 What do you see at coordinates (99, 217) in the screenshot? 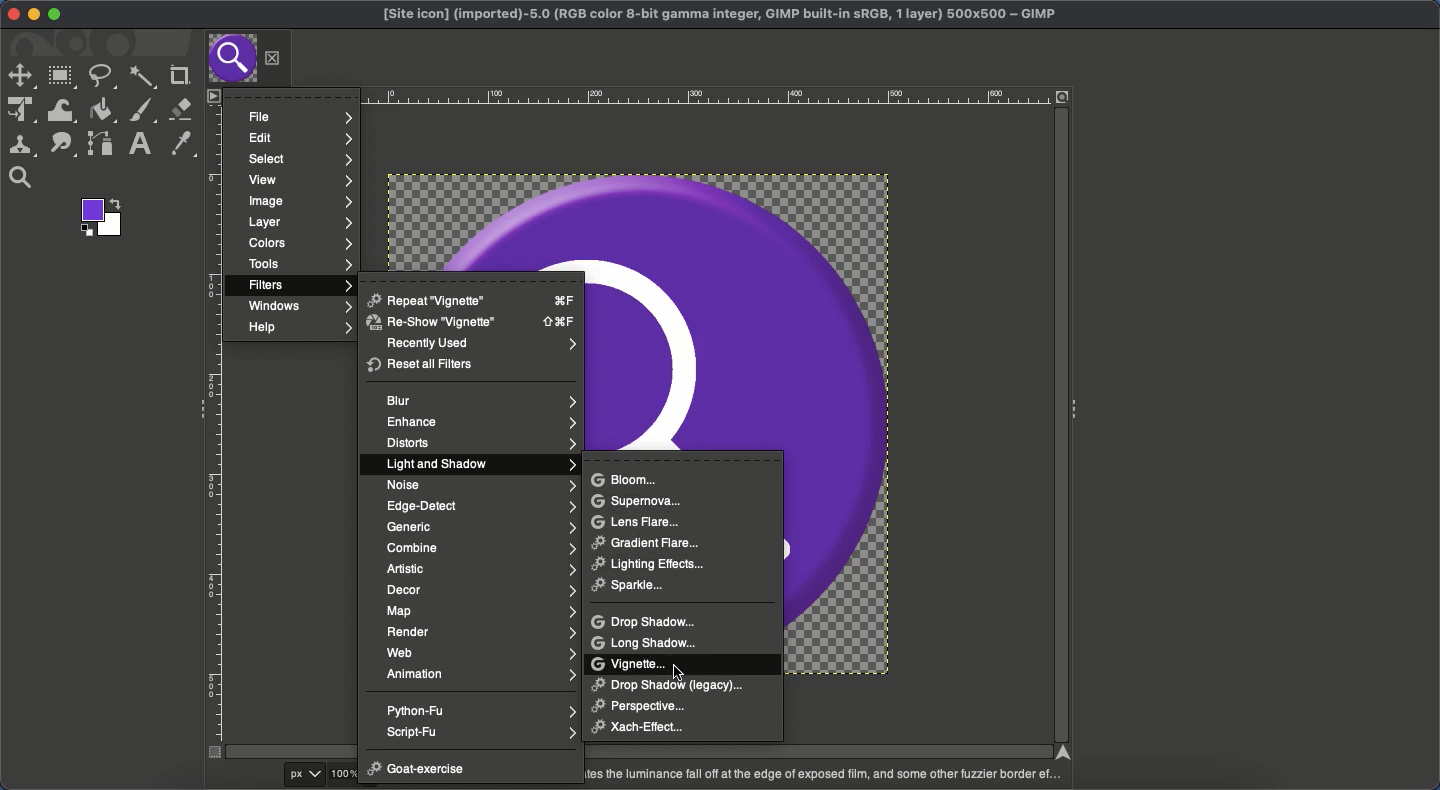
I see `Color` at bounding box center [99, 217].